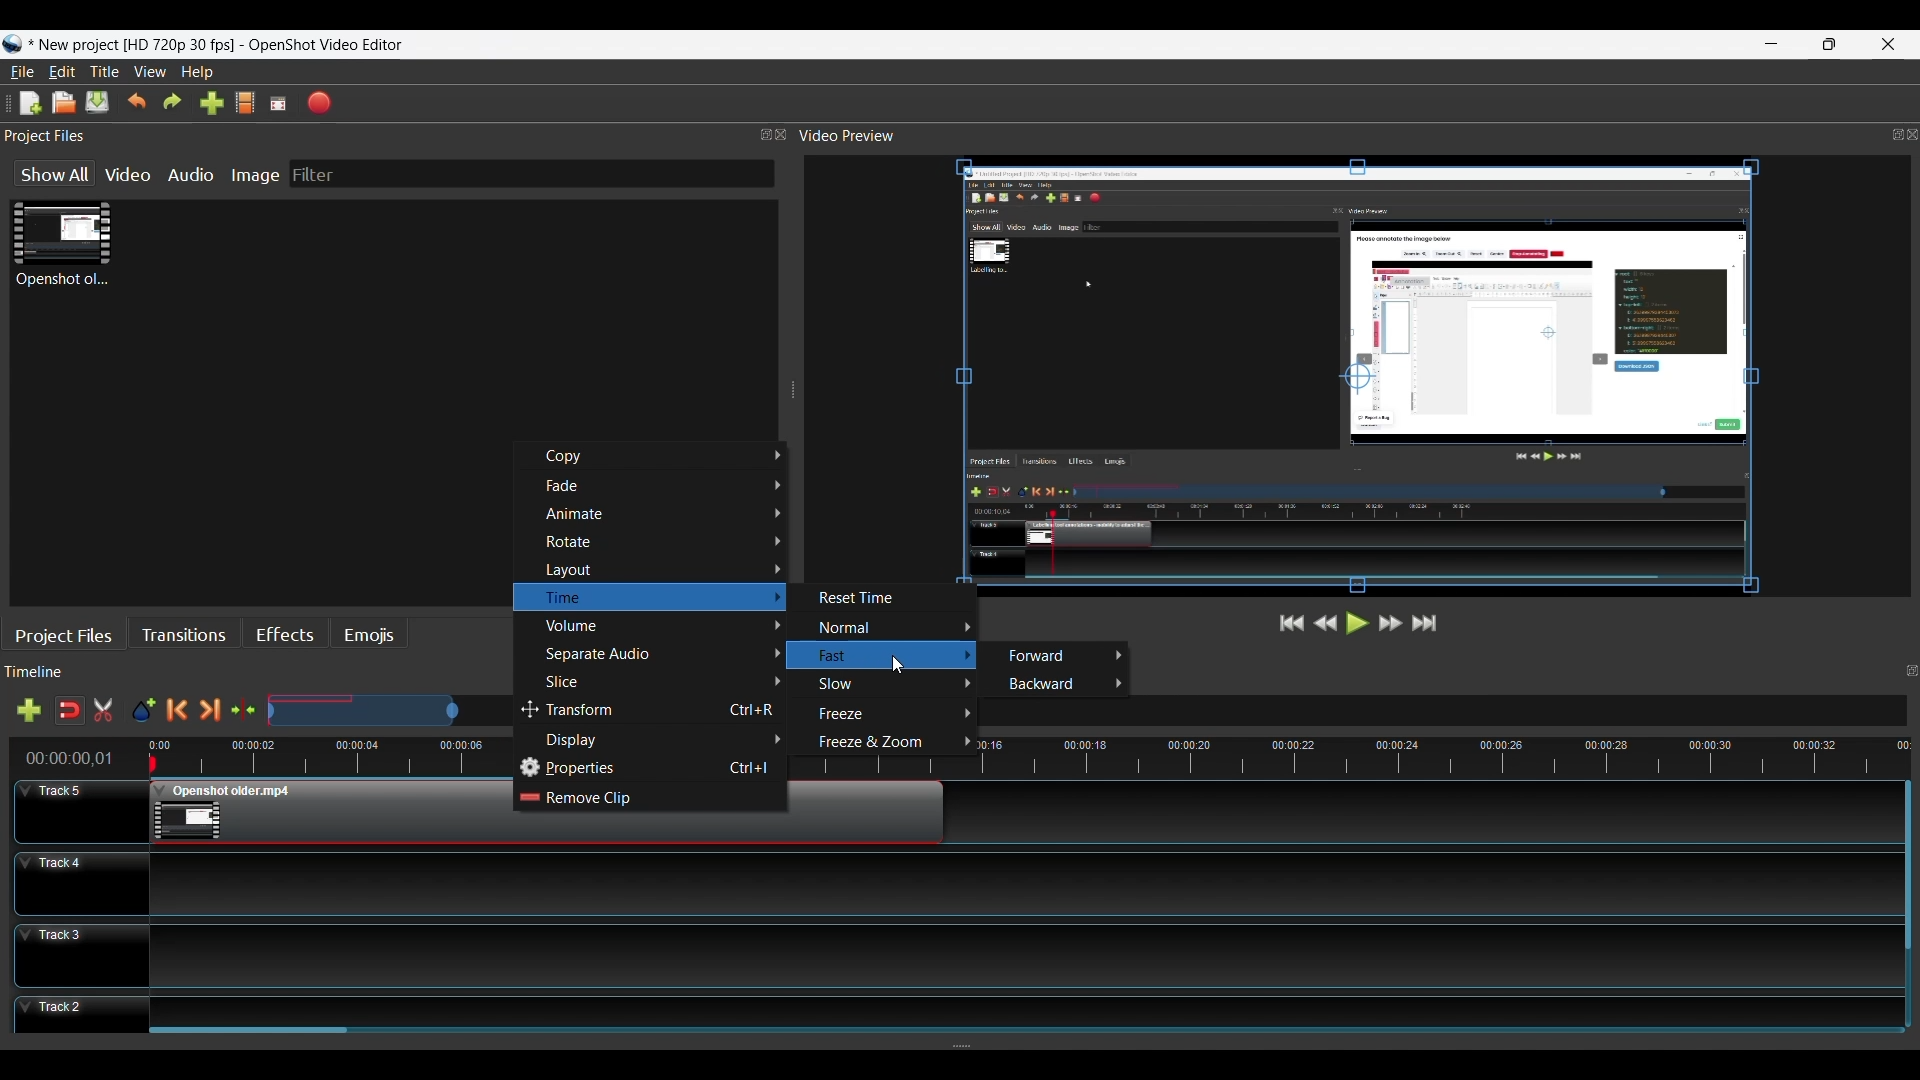 The image size is (1920, 1080). What do you see at coordinates (1327, 622) in the screenshot?
I see `Rewind` at bounding box center [1327, 622].